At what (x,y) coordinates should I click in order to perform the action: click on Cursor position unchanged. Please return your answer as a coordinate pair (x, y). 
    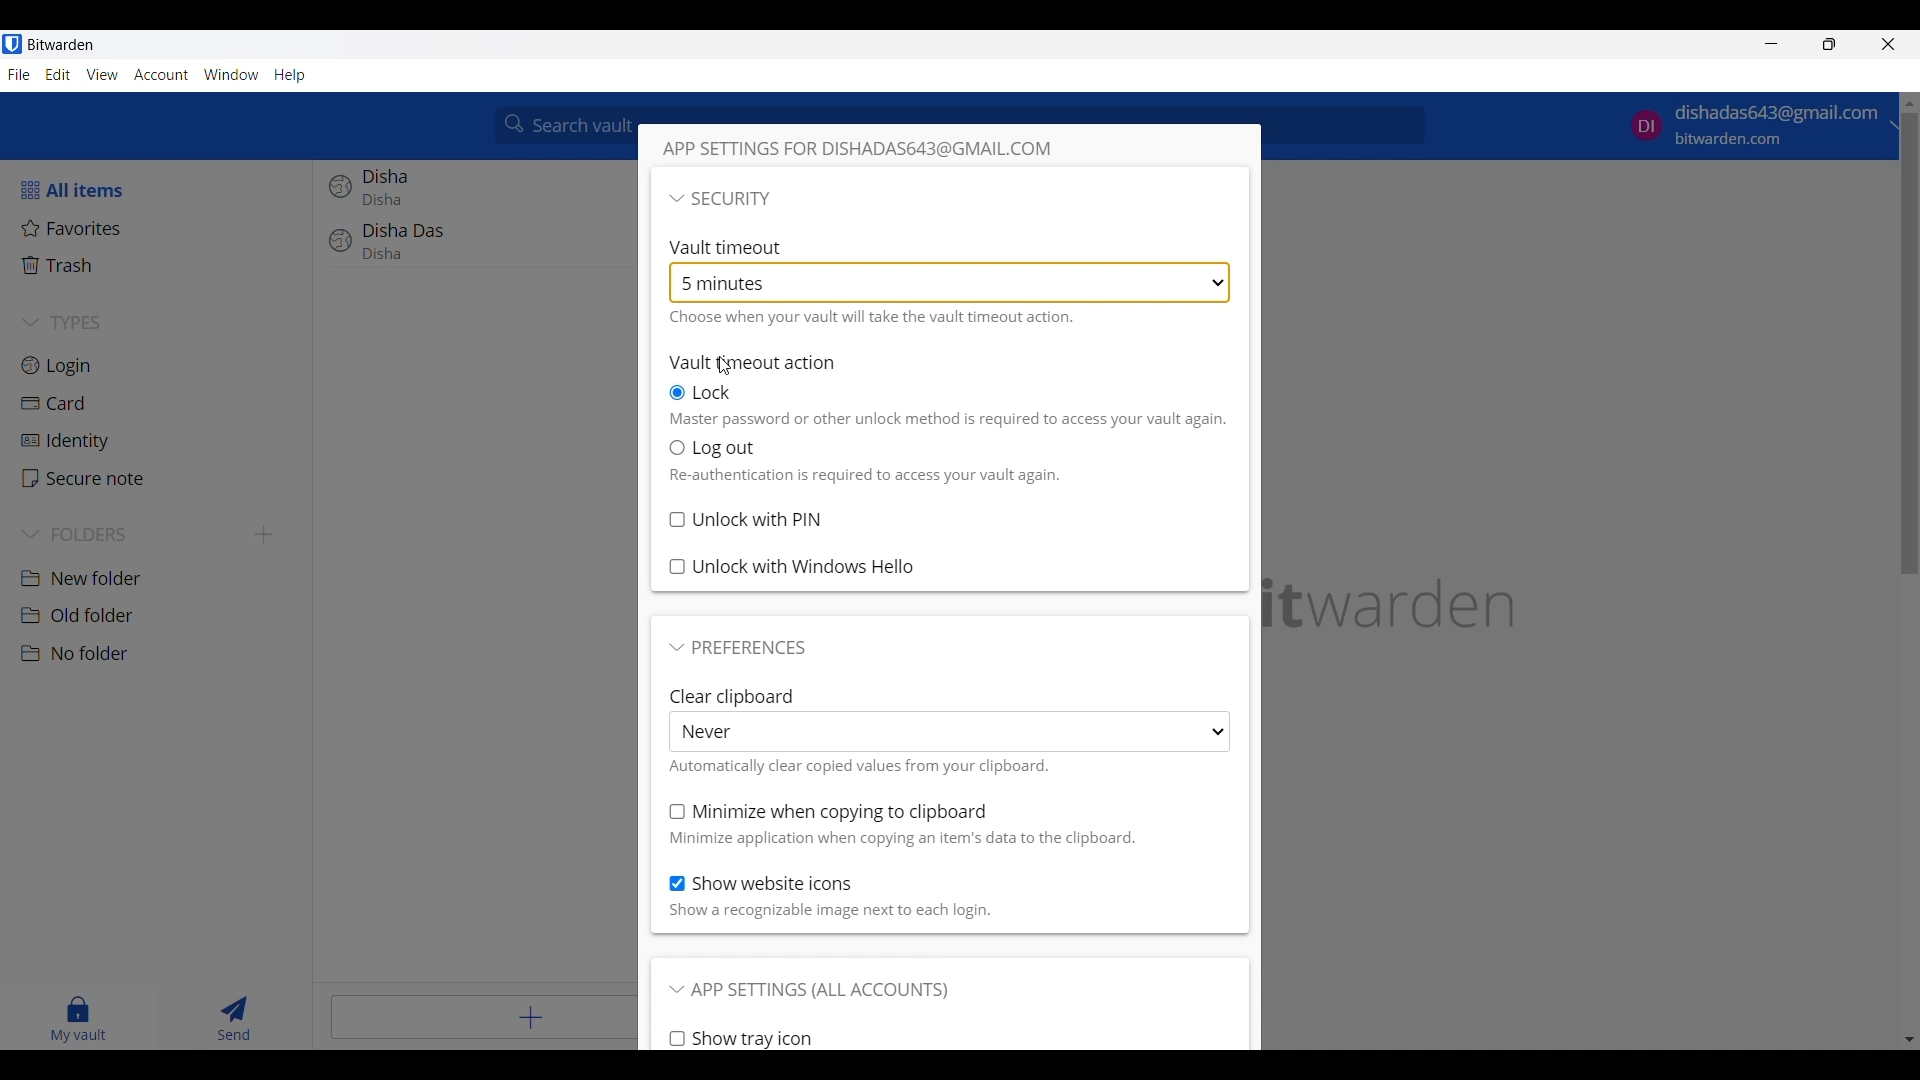
    Looking at the image, I should click on (726, 366).